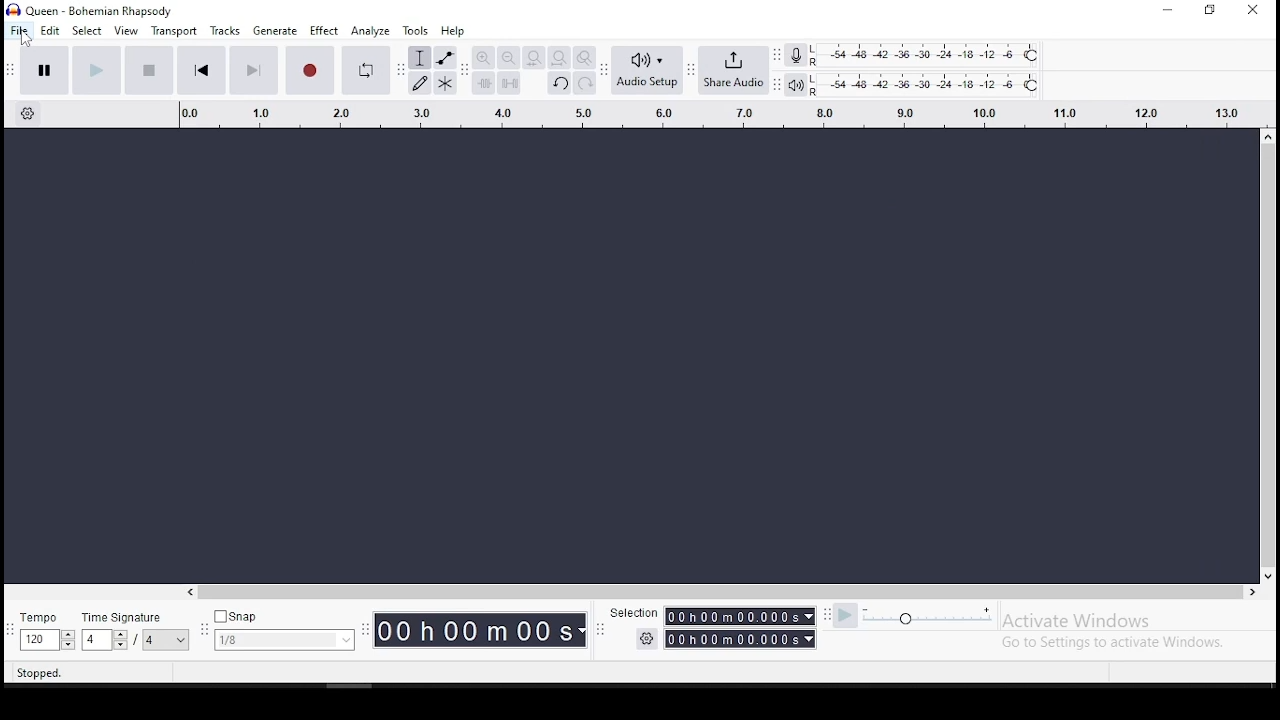 The image size is (1280, 720). Describe the element at coordinates (87, 32) in the screenshot. I see `select` at that location.